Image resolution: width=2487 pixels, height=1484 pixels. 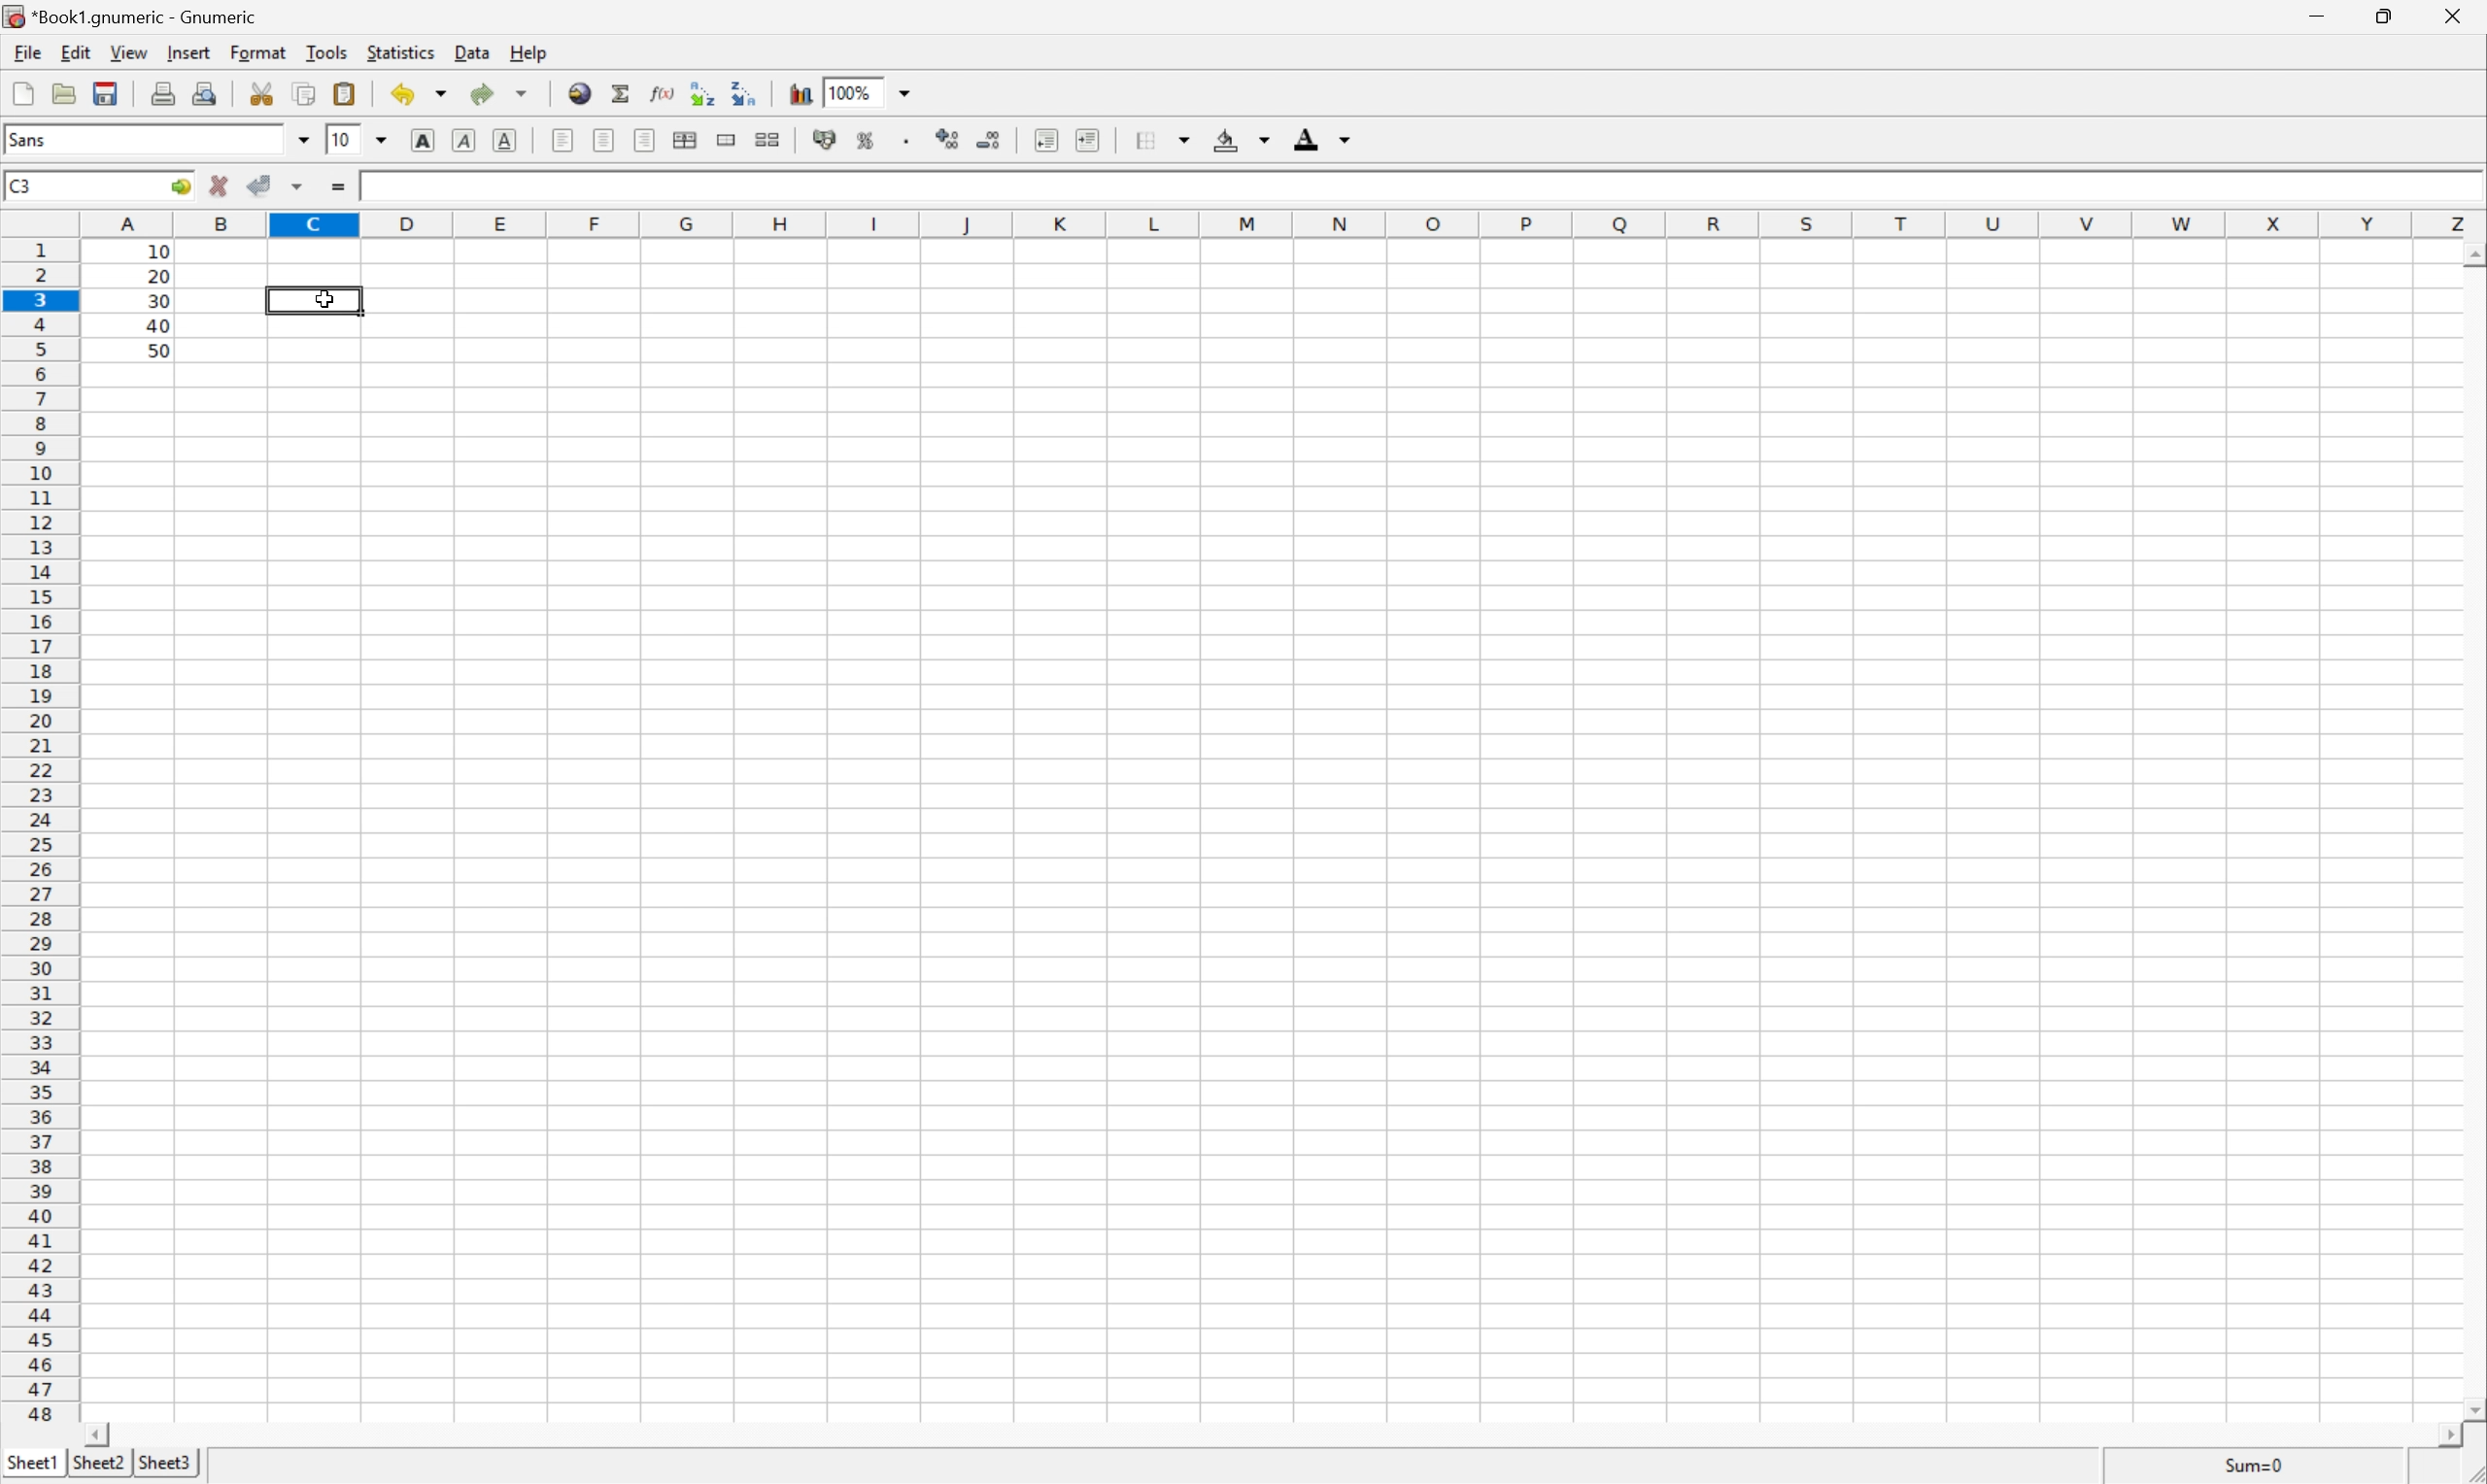 I want to click on Drop down, so click(x=381, y=142).